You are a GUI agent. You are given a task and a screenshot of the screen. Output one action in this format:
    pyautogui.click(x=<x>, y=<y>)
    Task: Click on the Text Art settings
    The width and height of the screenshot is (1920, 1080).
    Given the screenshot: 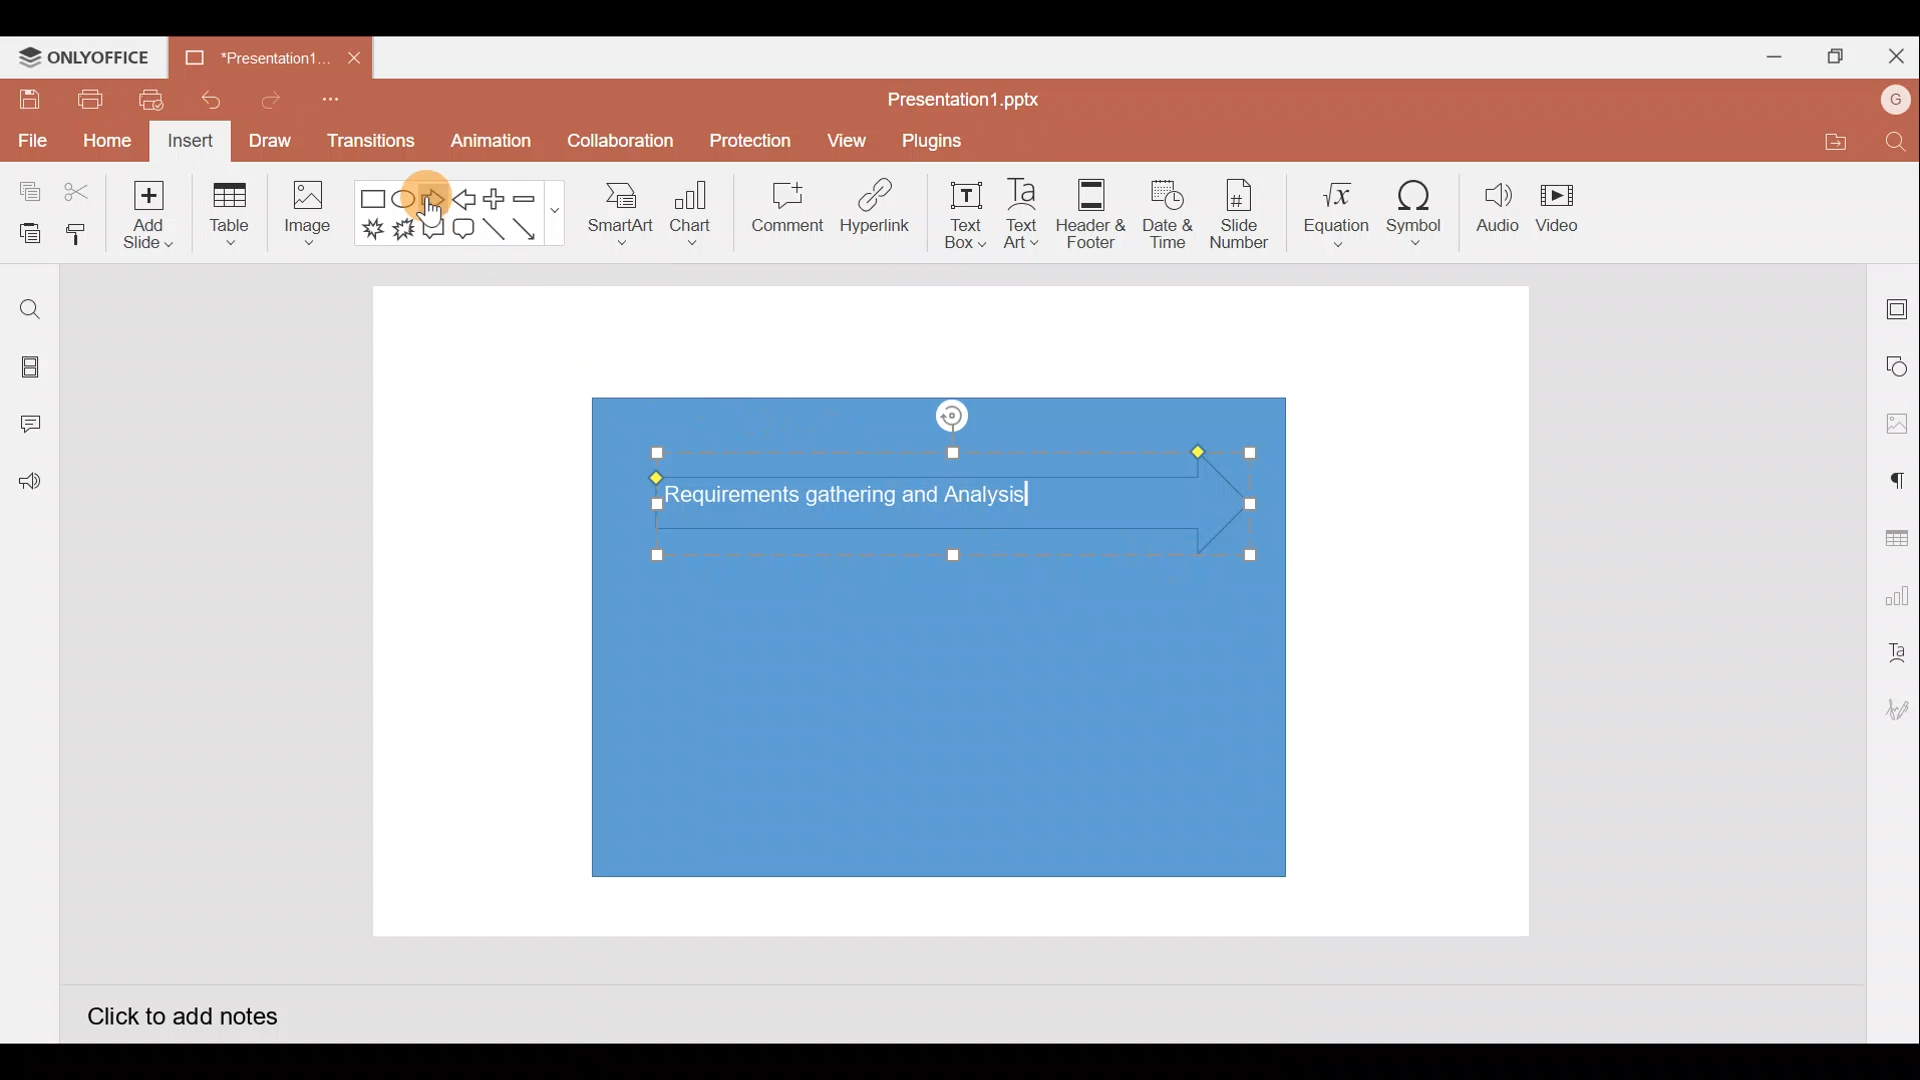 What is the action you would take?
    pyautogui.click(x=1895, y=653)
    